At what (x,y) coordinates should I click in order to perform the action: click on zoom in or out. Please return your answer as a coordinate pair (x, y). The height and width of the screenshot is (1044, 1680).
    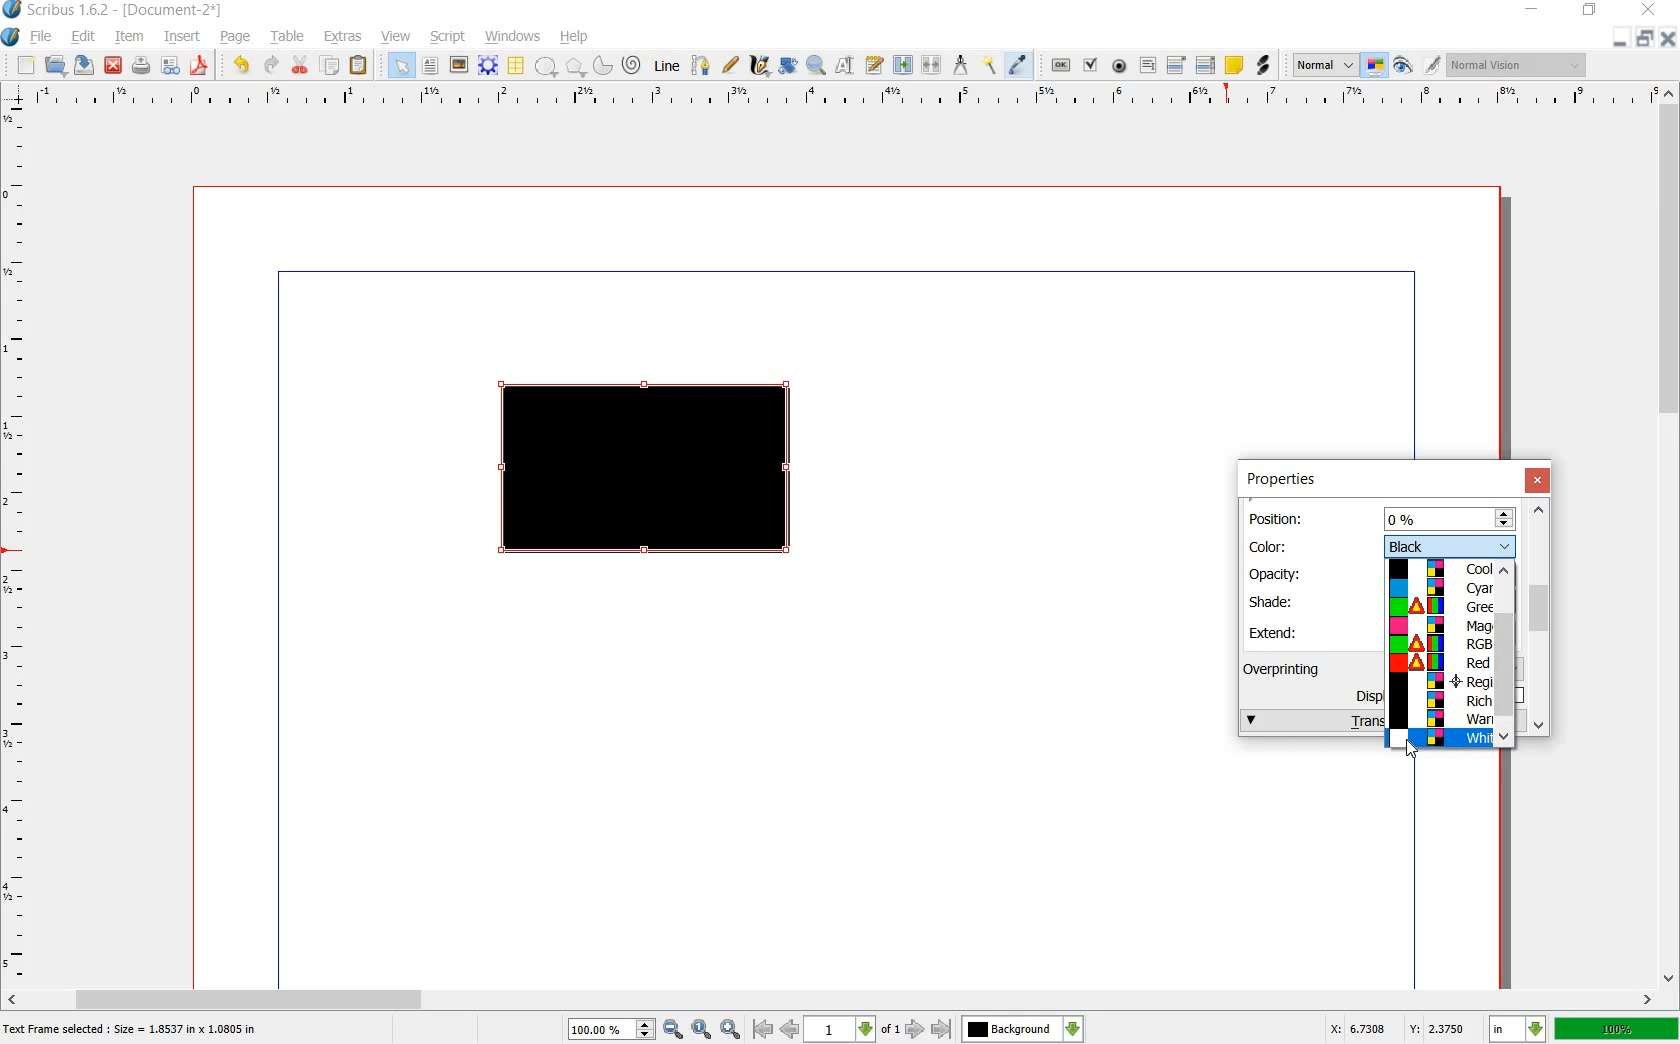
    Looking at the image, I should click on (815, 67).